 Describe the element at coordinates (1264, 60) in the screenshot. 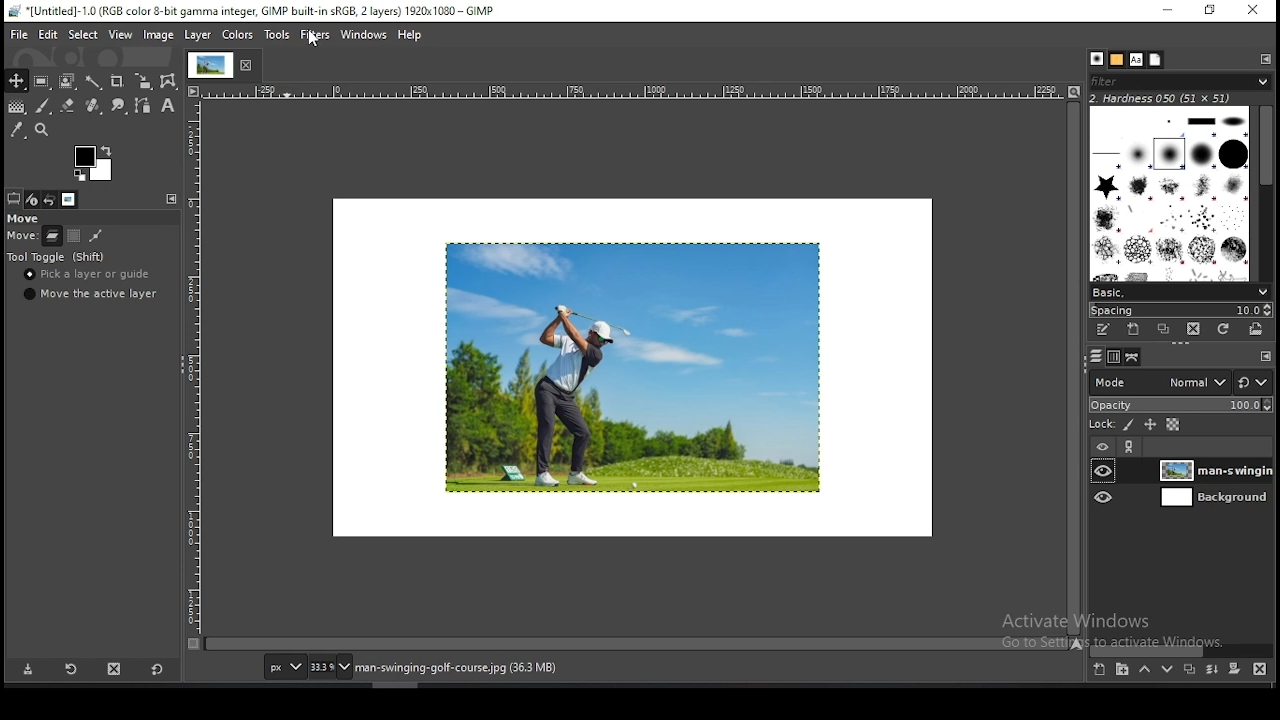

I see `configure this tab` at that location.